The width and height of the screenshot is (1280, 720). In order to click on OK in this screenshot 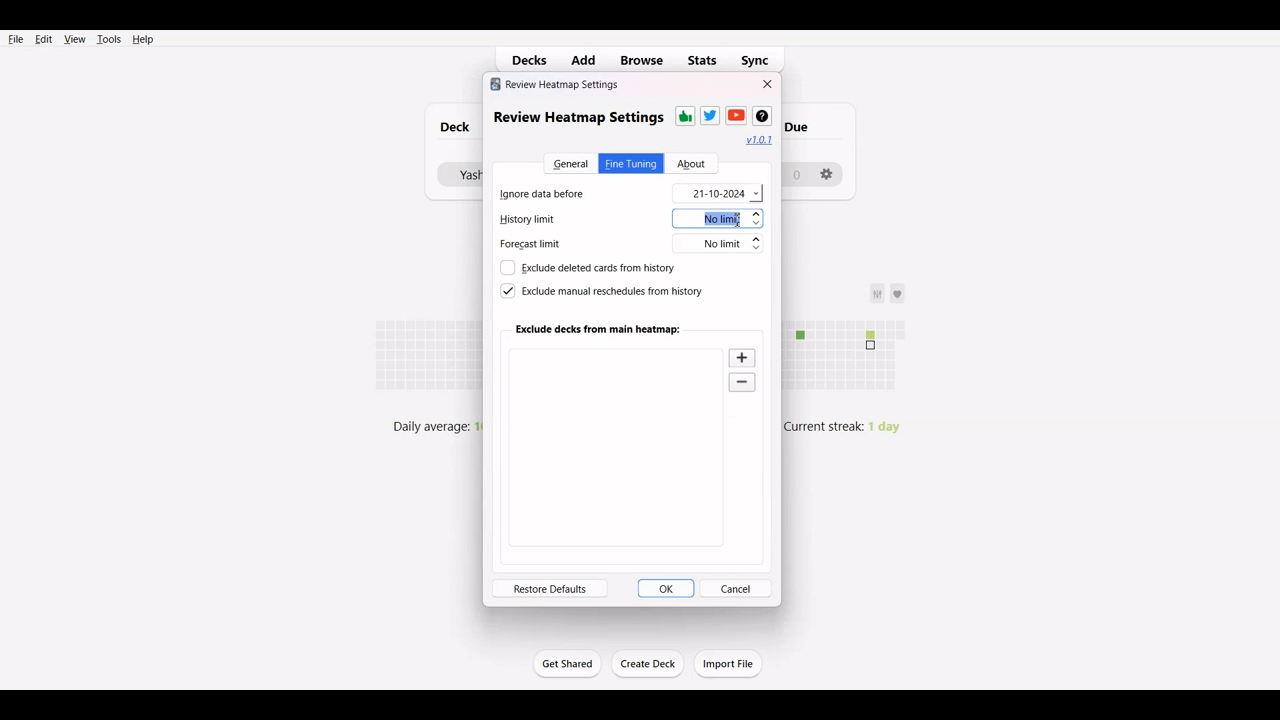, I will do `click(666, 588)`.